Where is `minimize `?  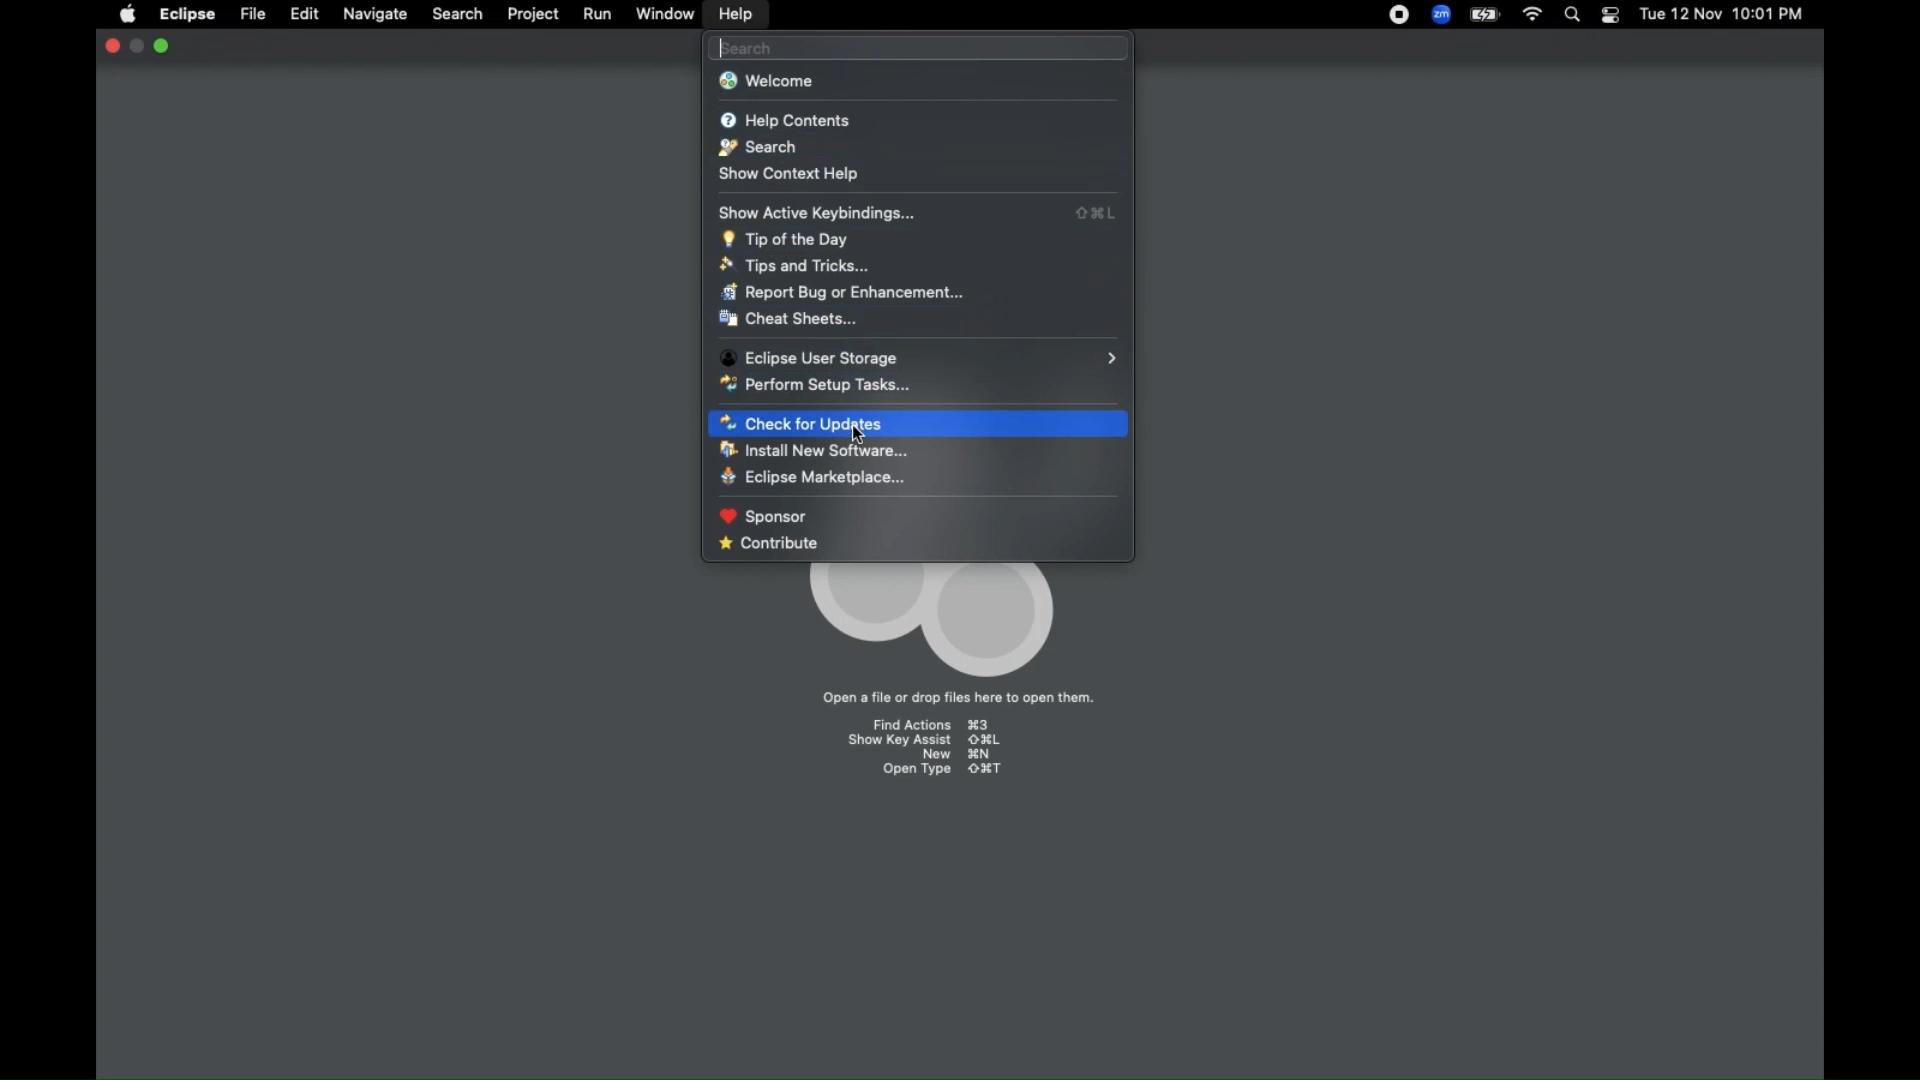 minimize  is located at coordinates (137, 46).